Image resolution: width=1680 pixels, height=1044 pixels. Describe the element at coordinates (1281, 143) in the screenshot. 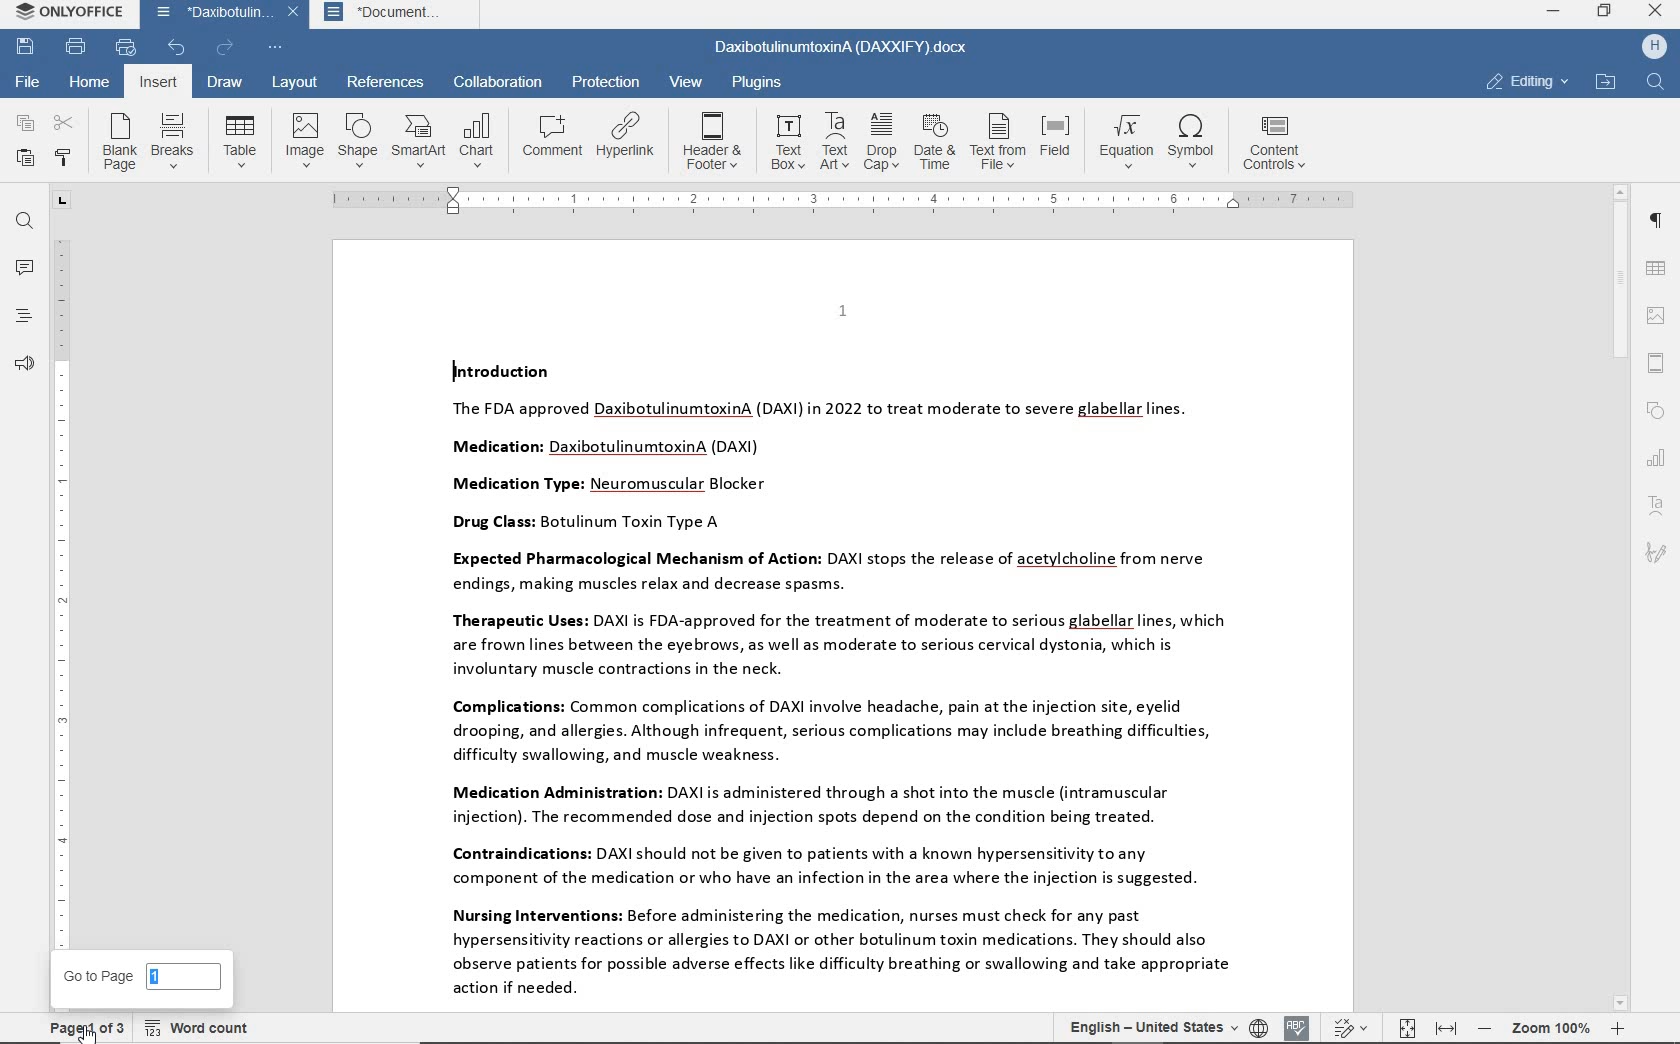

I see `content controls` at that location.